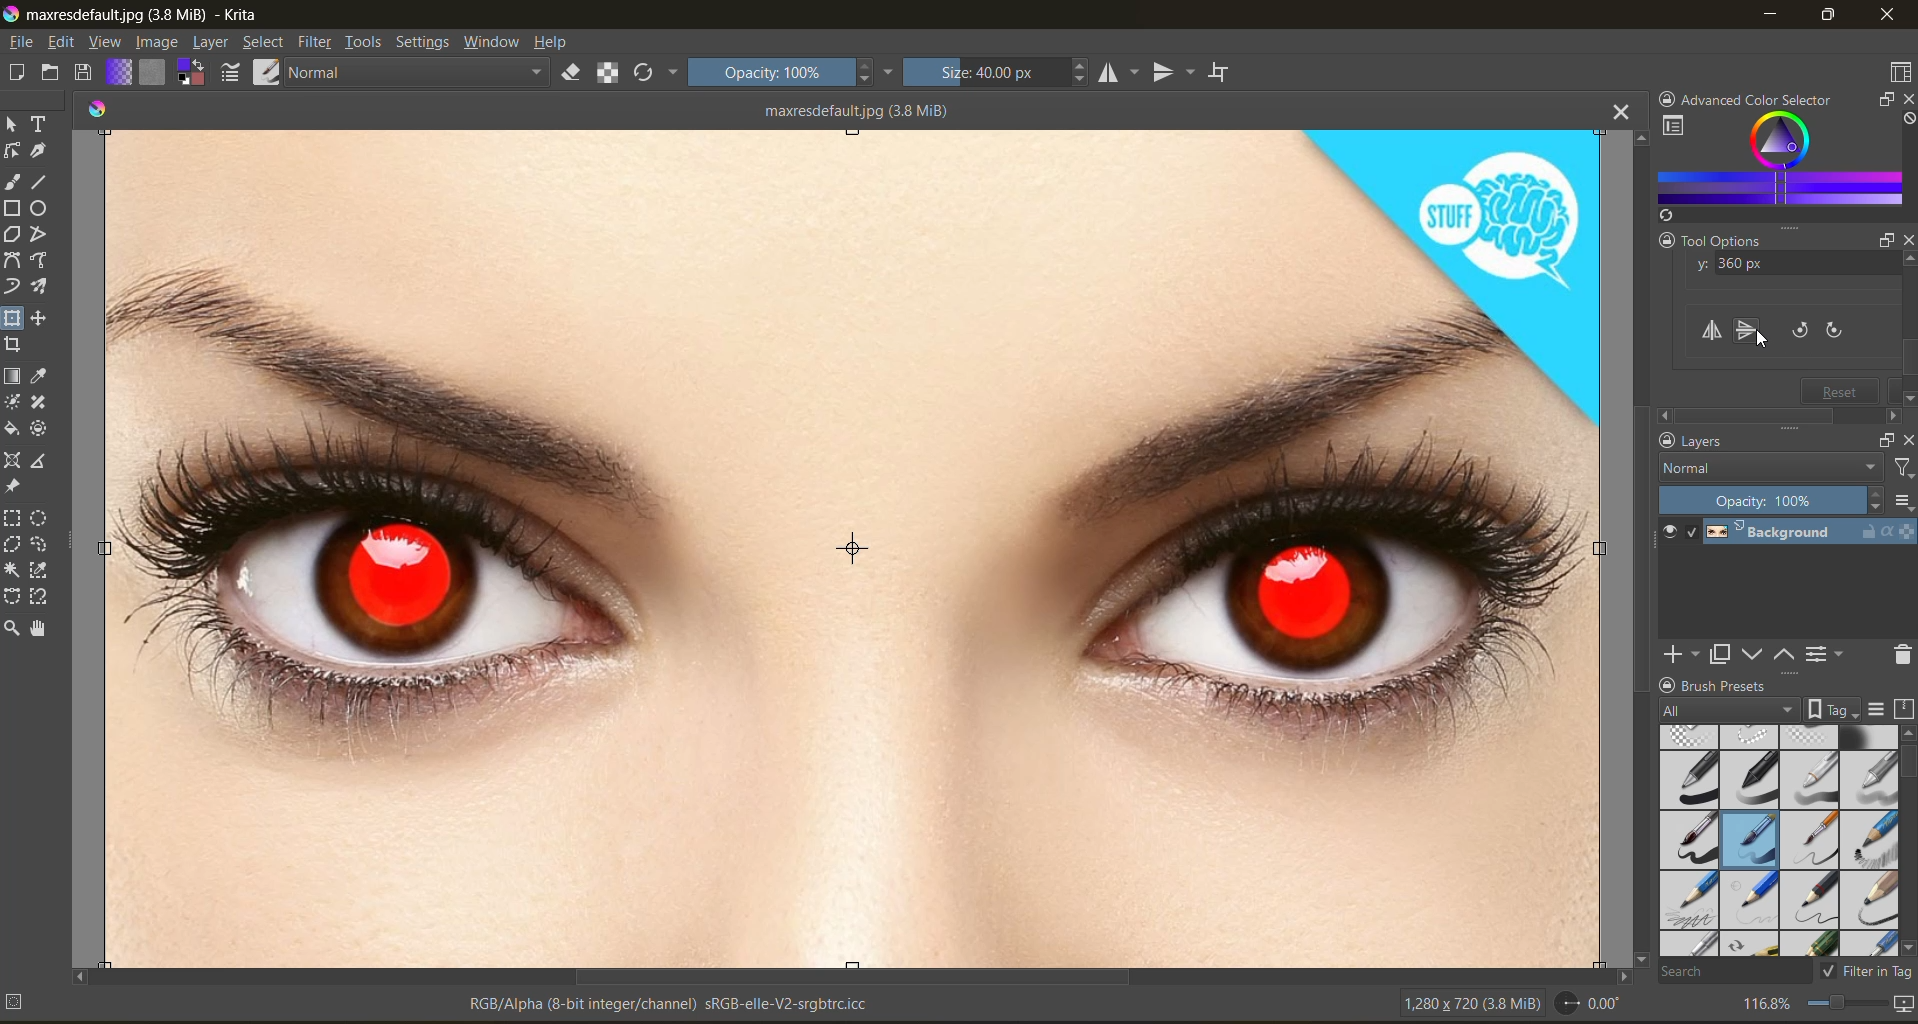  Describe the element at coordinates (1882, 708) in the screenshot. I see `display settings` at that location.